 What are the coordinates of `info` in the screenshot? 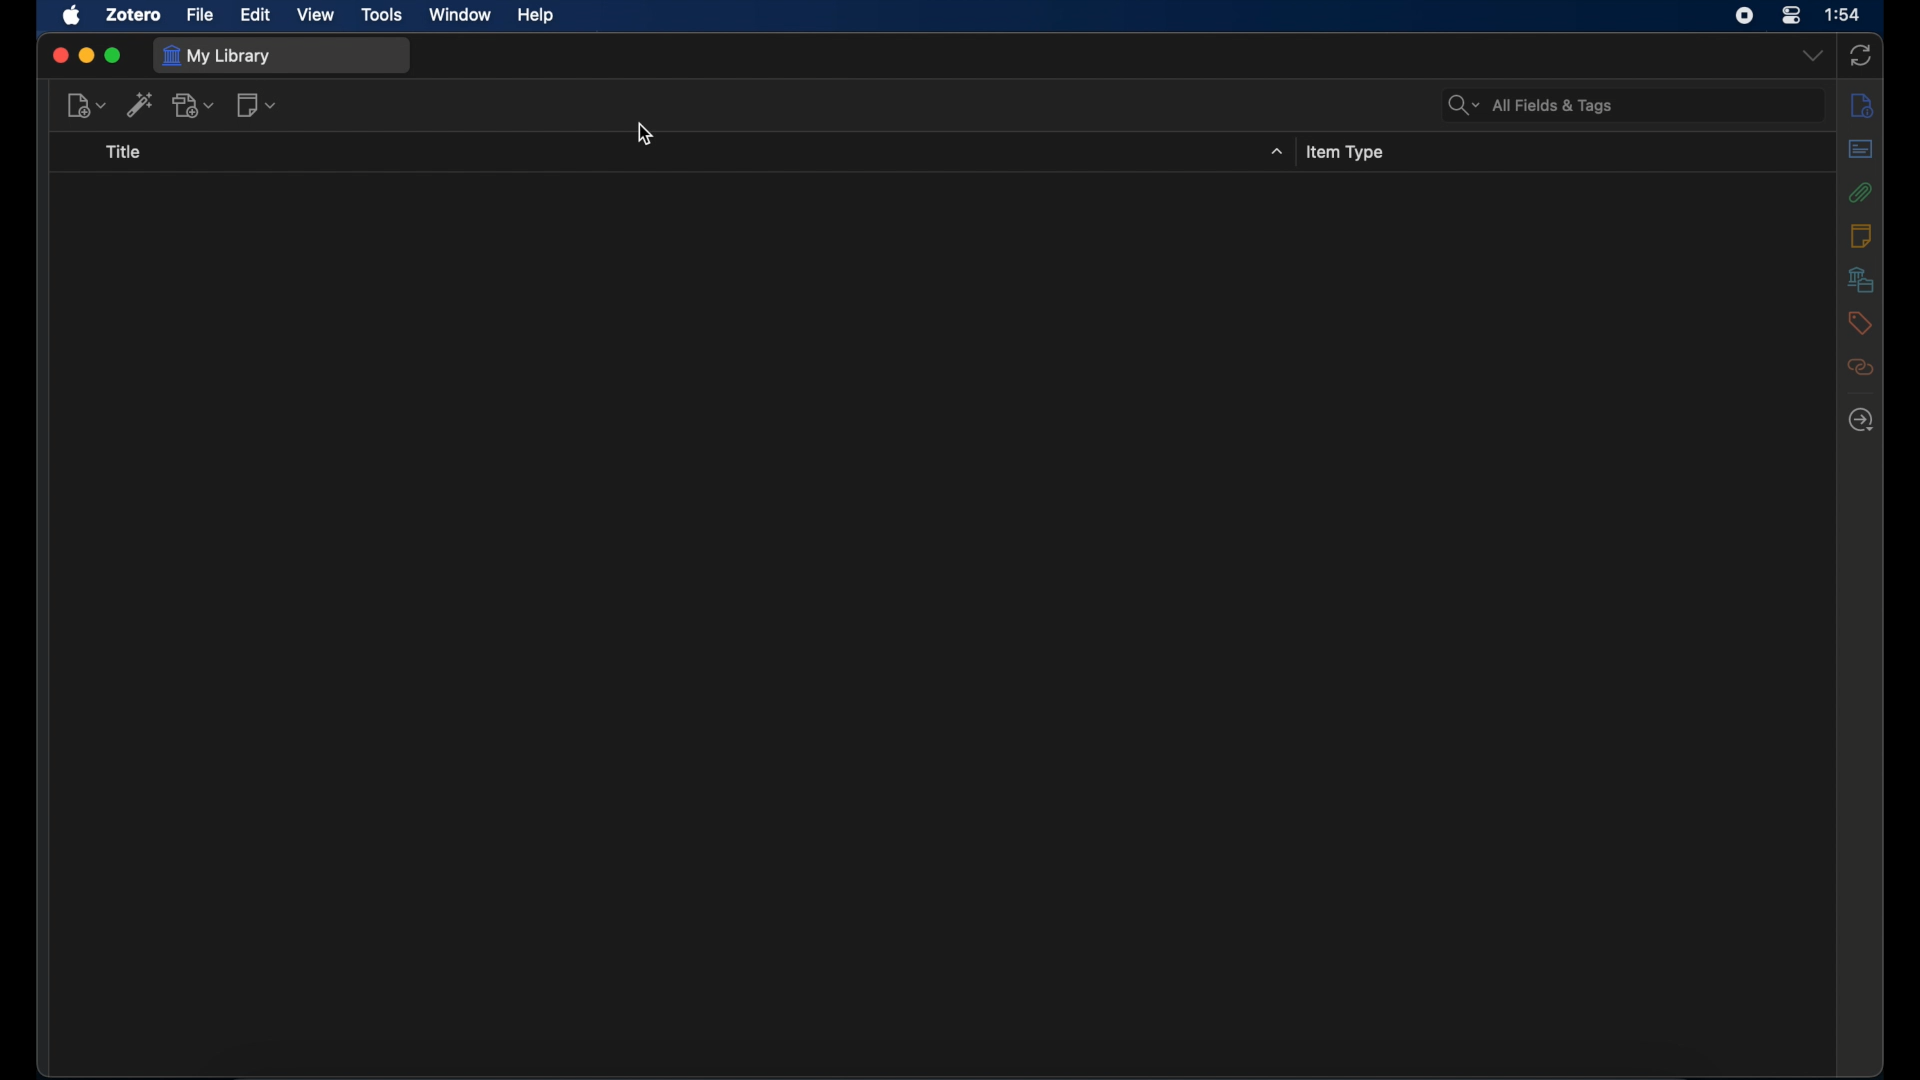 It's located at (1862, 106).